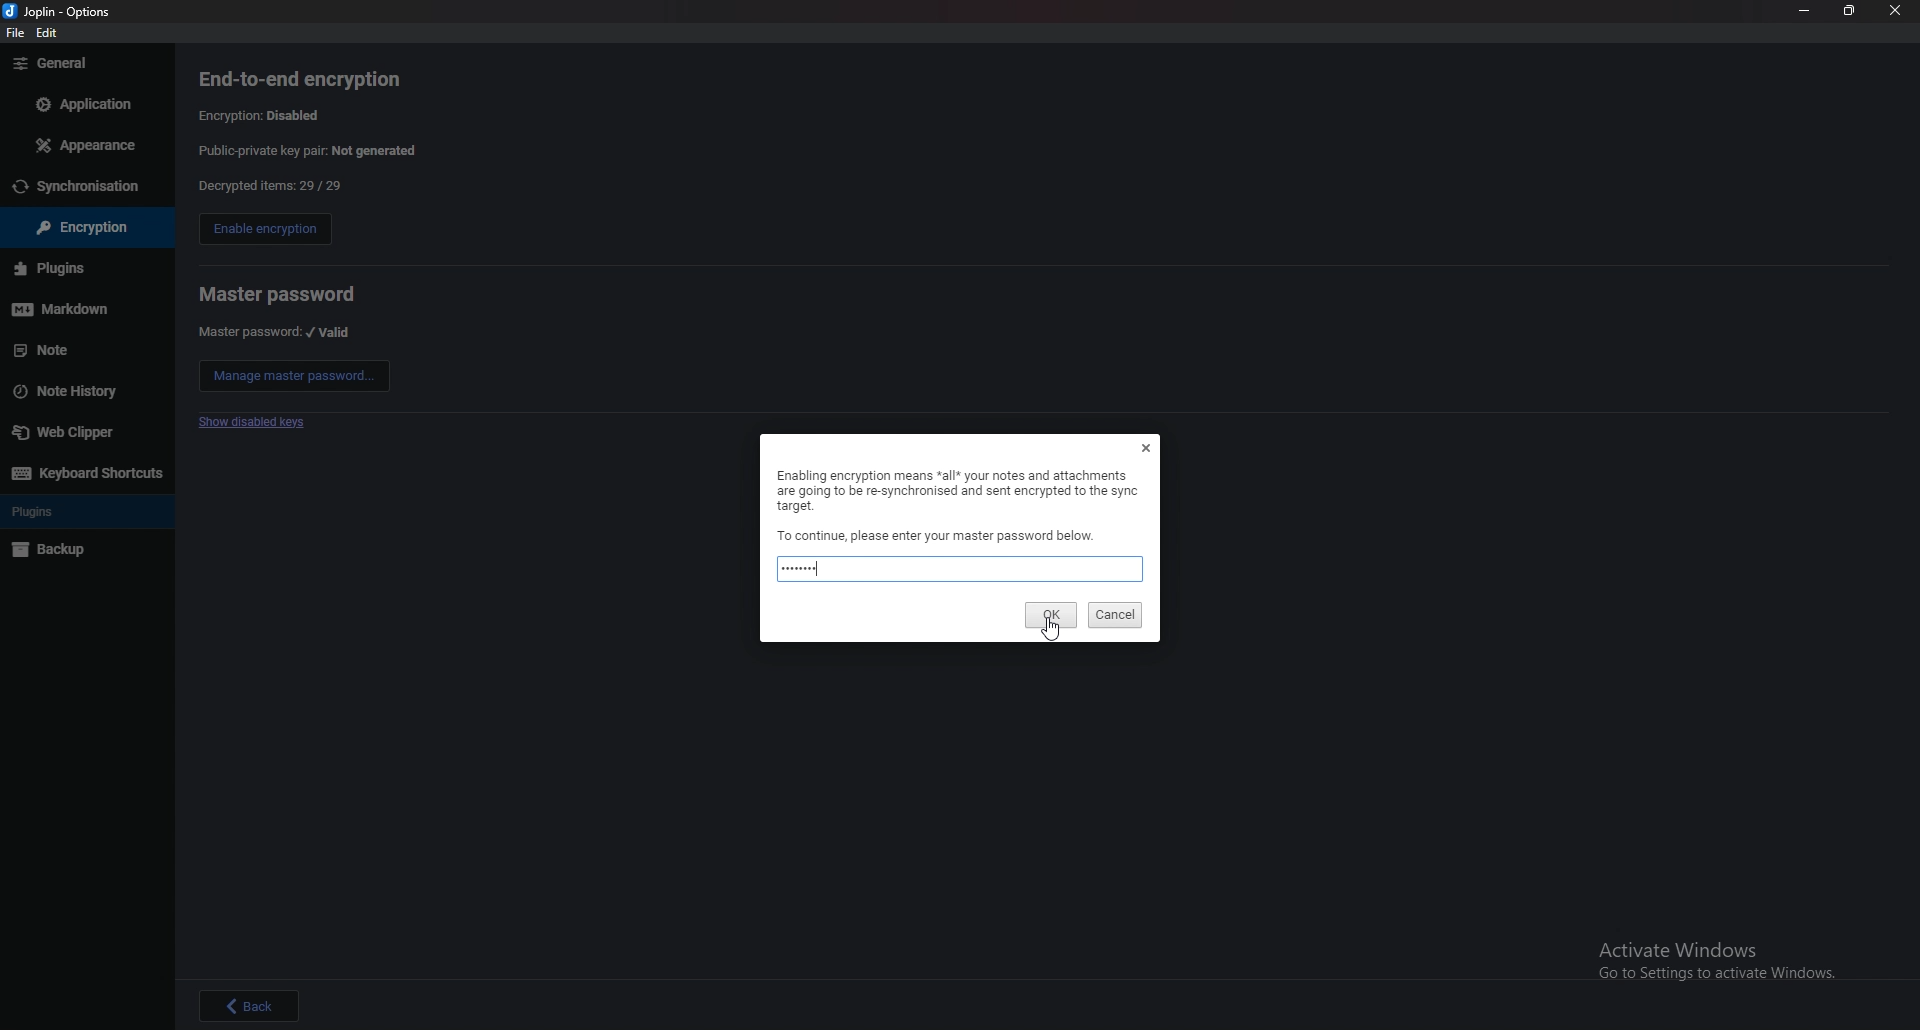 This screenshot has height=1030, width=1920. What do you see at coordinates (64, 392) in the screenshot?
I see `` at bounding box center [64, 392].